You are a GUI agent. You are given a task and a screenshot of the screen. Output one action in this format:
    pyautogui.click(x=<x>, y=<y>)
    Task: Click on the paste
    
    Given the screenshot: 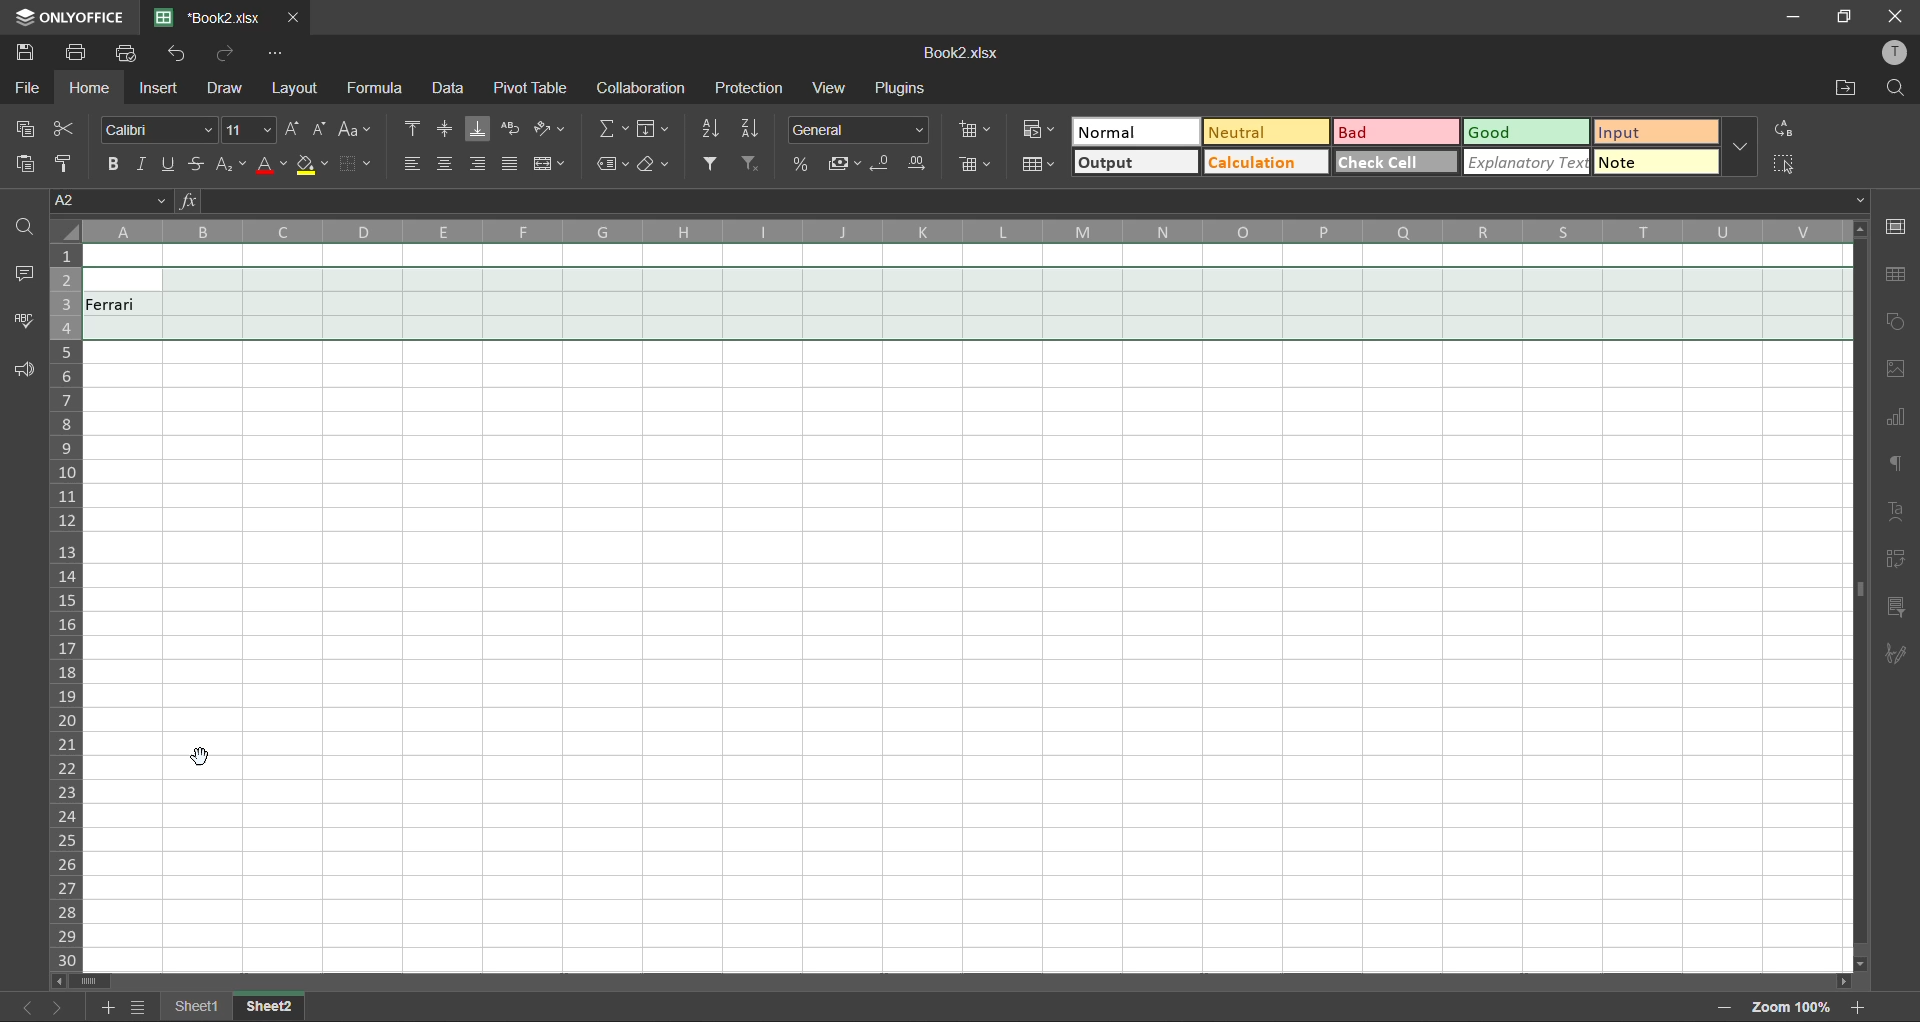 What is the action you would take?
    pyautogui.click(x=26, y=165)
    